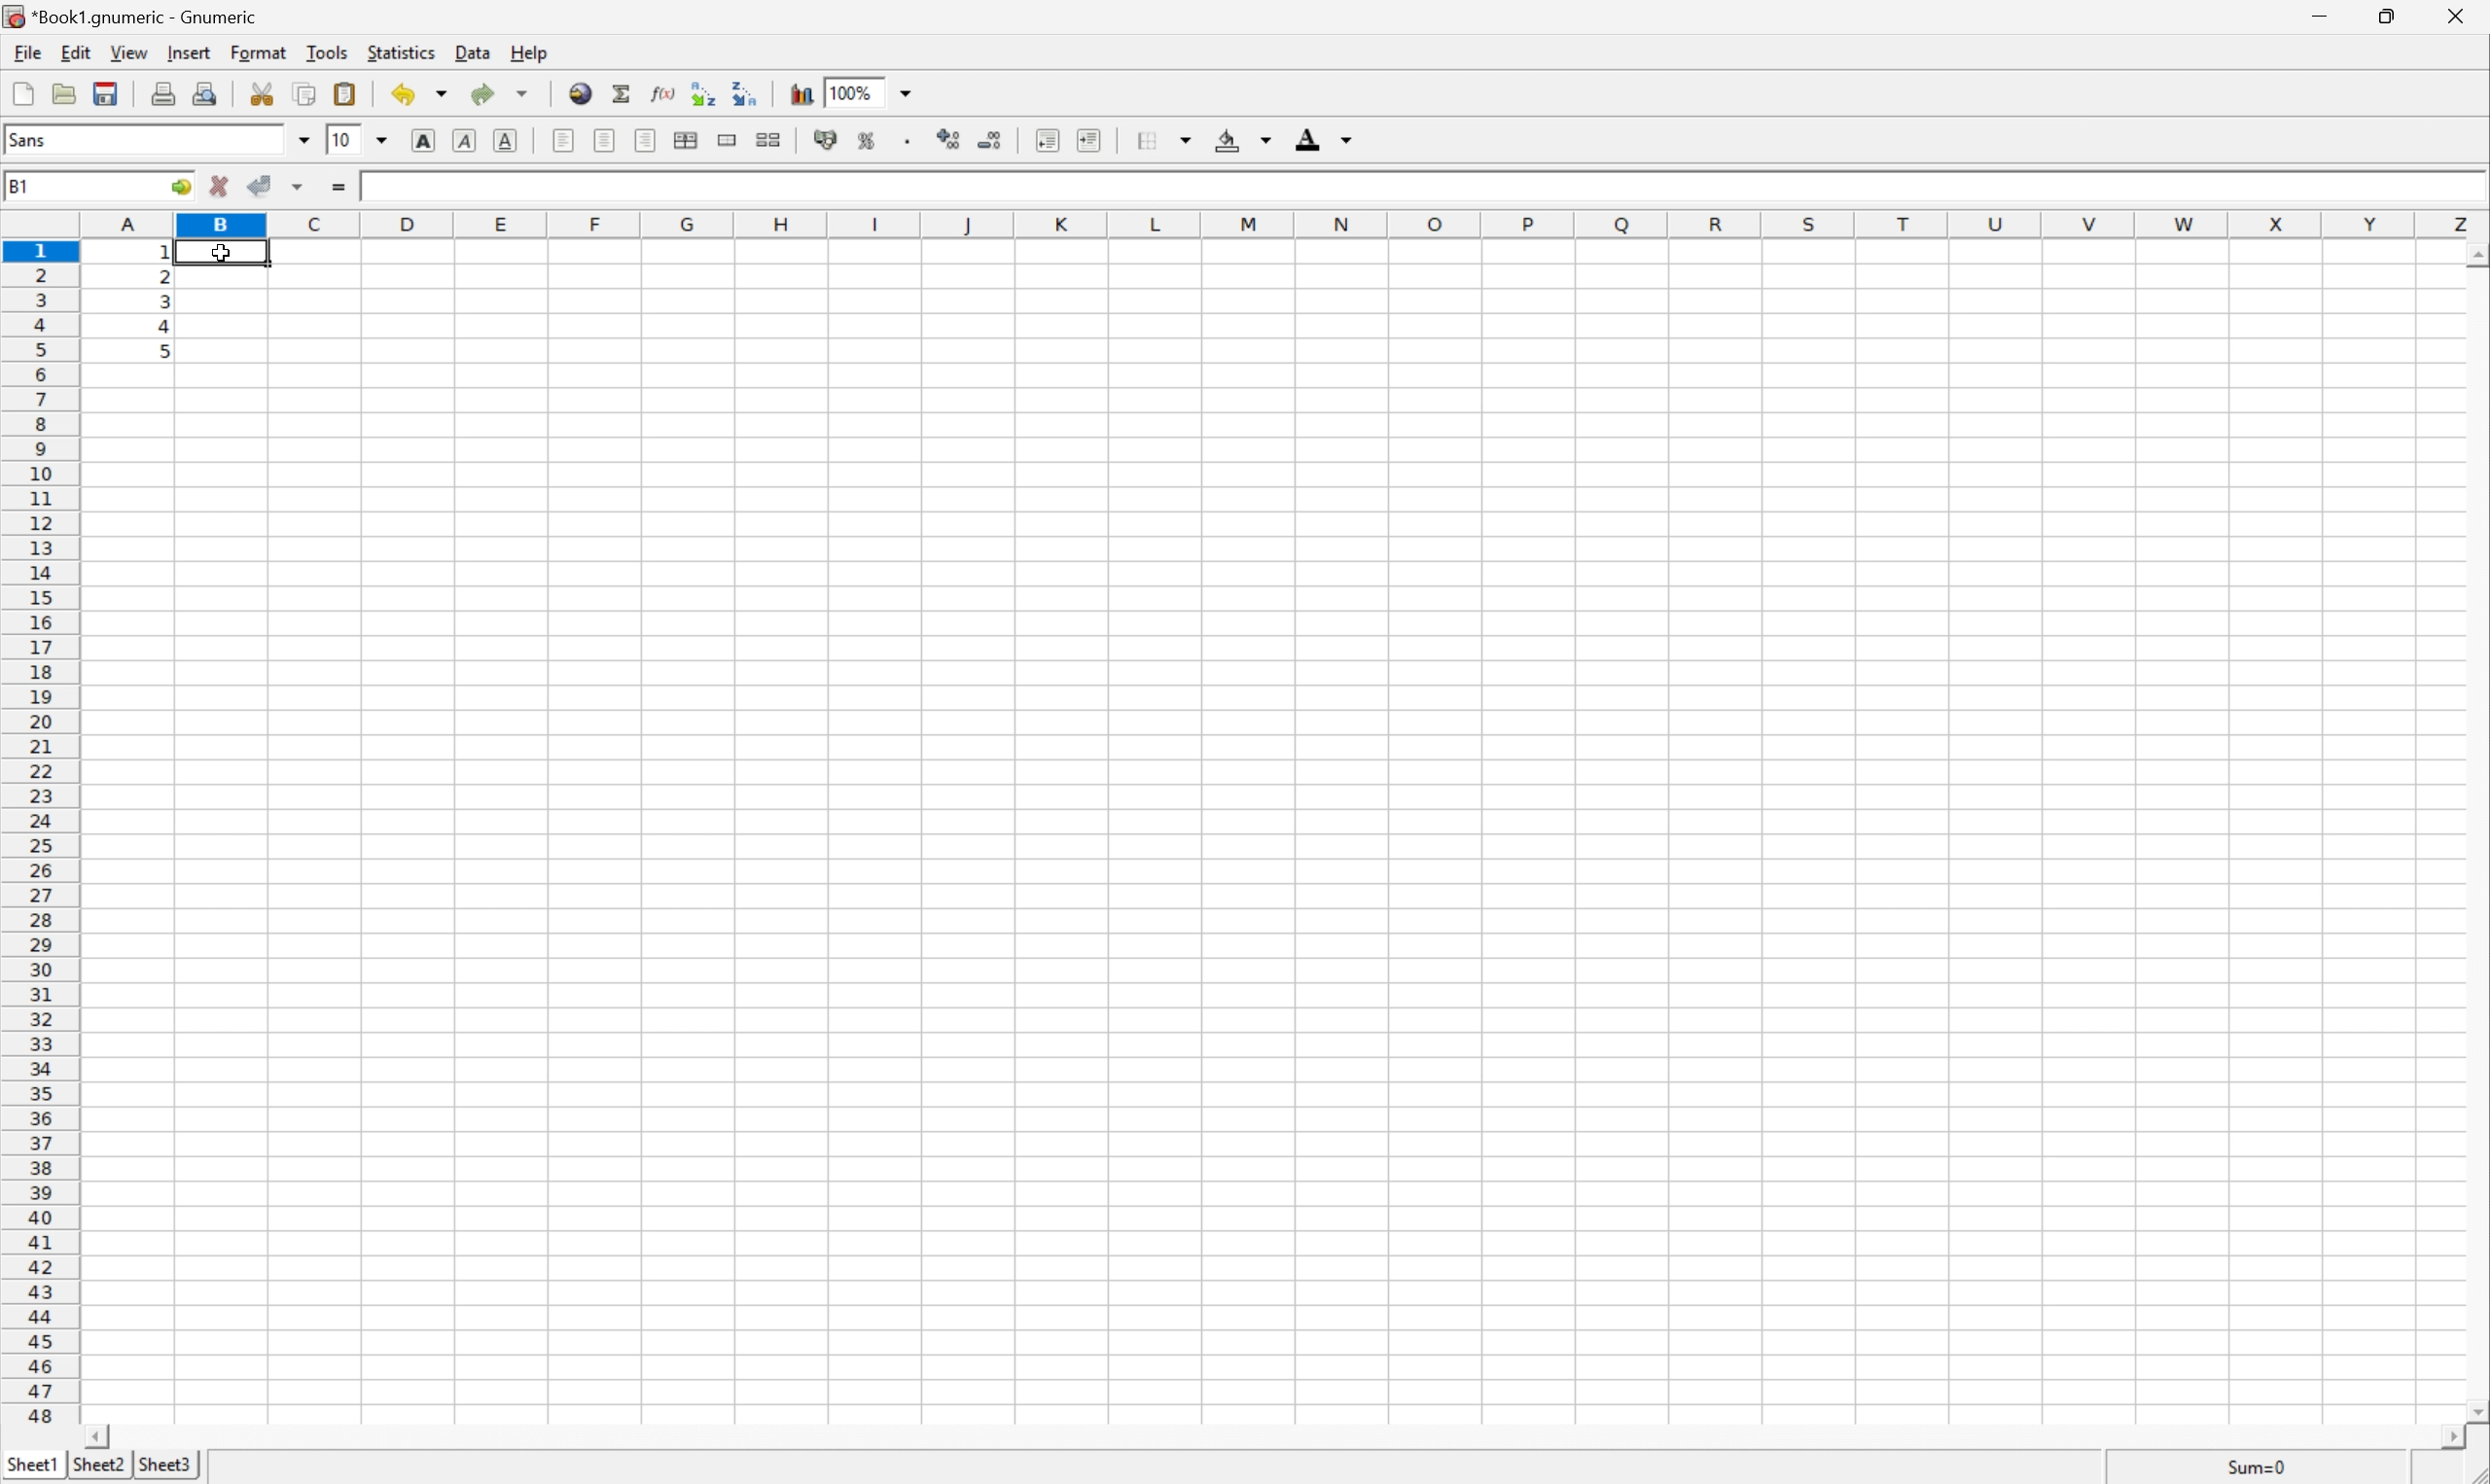 The width and height of the screenshot is (2490, 1484). What do you see at coordinates (743, 91) in the screenshot?
I see `Sort the selected region in descending order based on the first column selected` at bounding box center [743, 91].